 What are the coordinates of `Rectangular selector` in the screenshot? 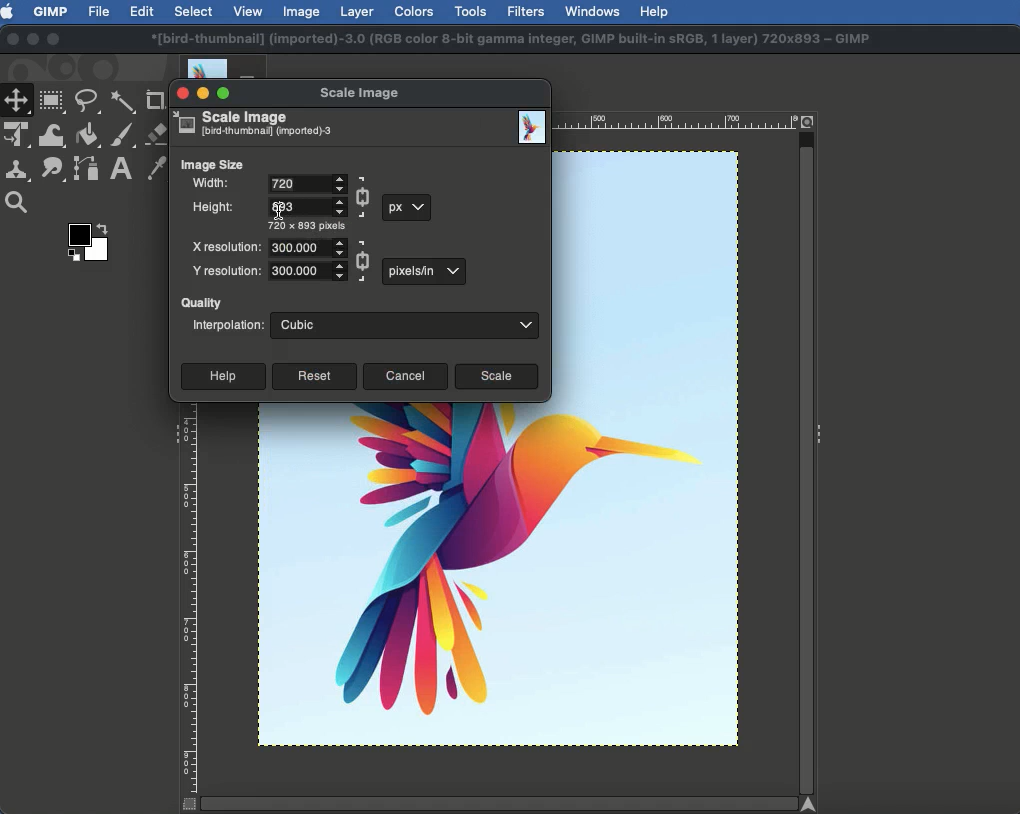 It's located at (52, 101).